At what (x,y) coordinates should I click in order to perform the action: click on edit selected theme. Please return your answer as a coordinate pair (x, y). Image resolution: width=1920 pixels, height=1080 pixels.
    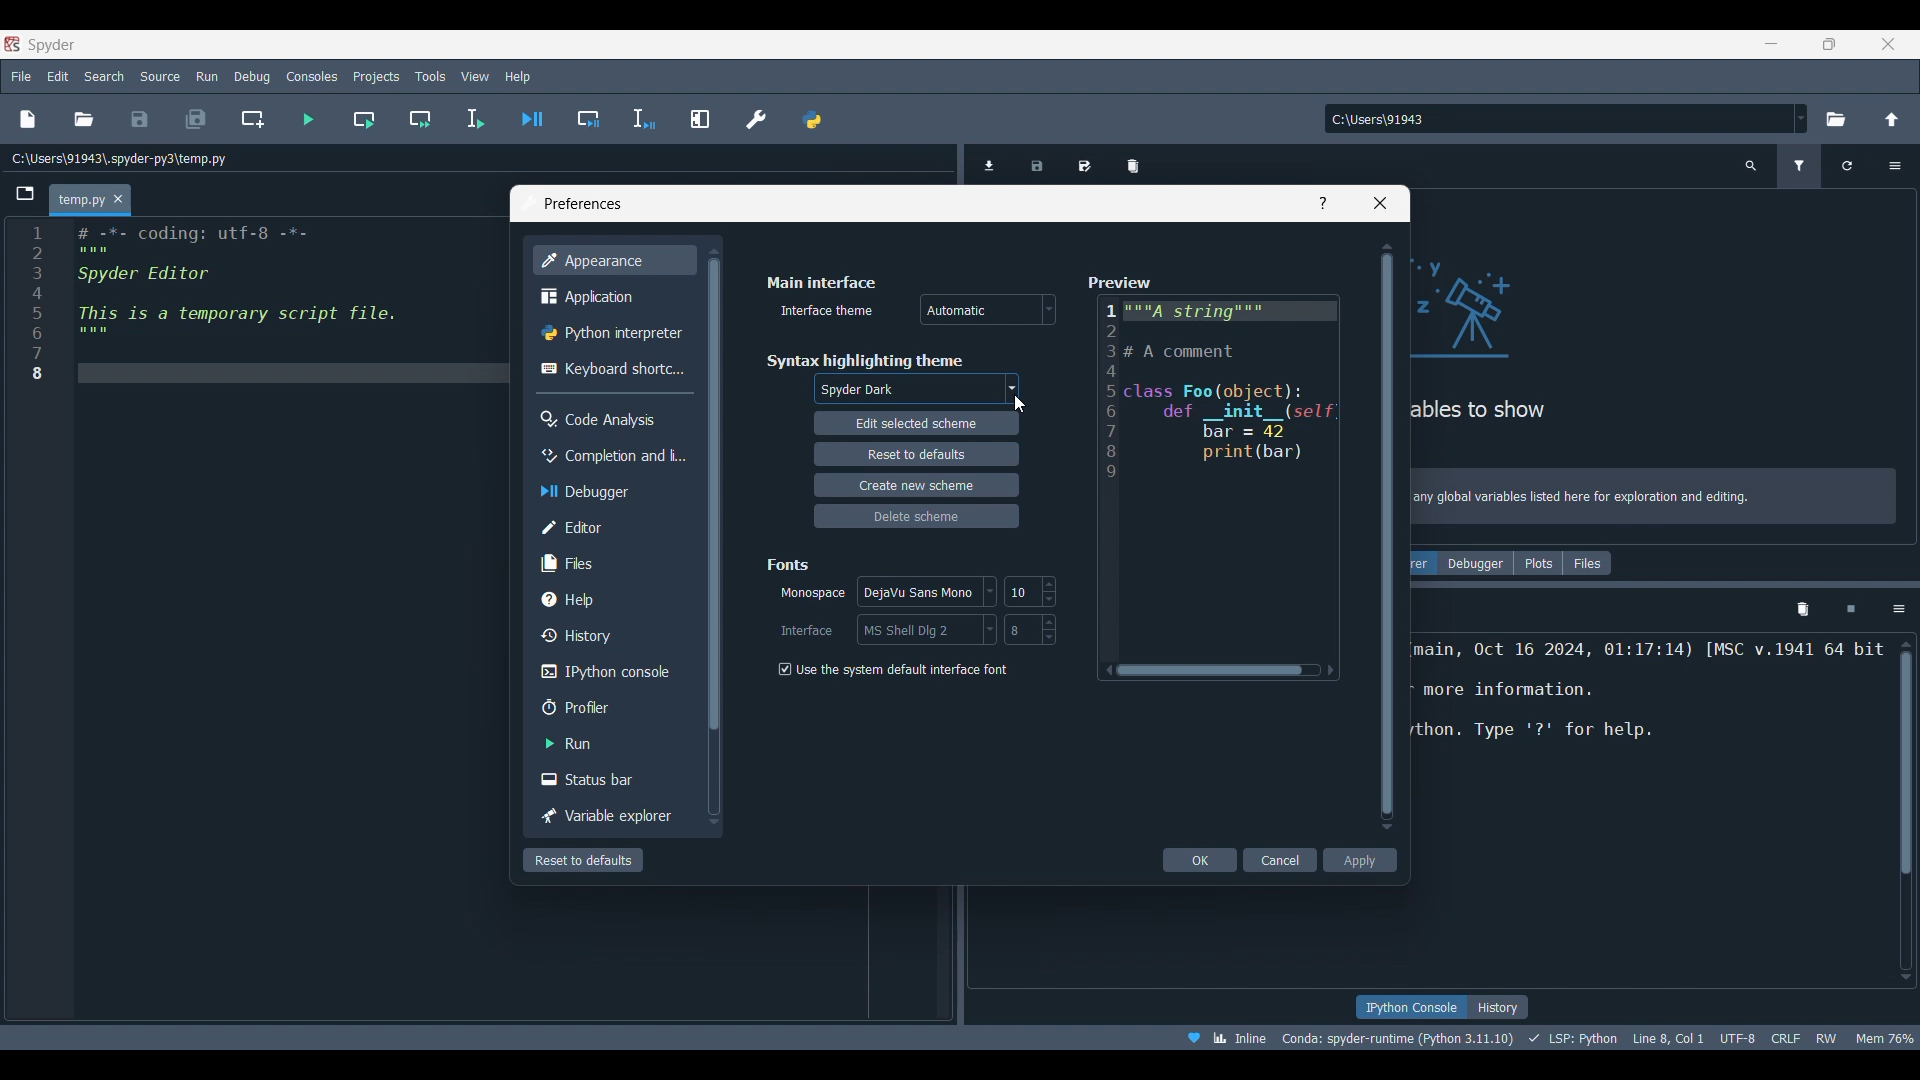
    Looking at the image, I should click on (916, 424).